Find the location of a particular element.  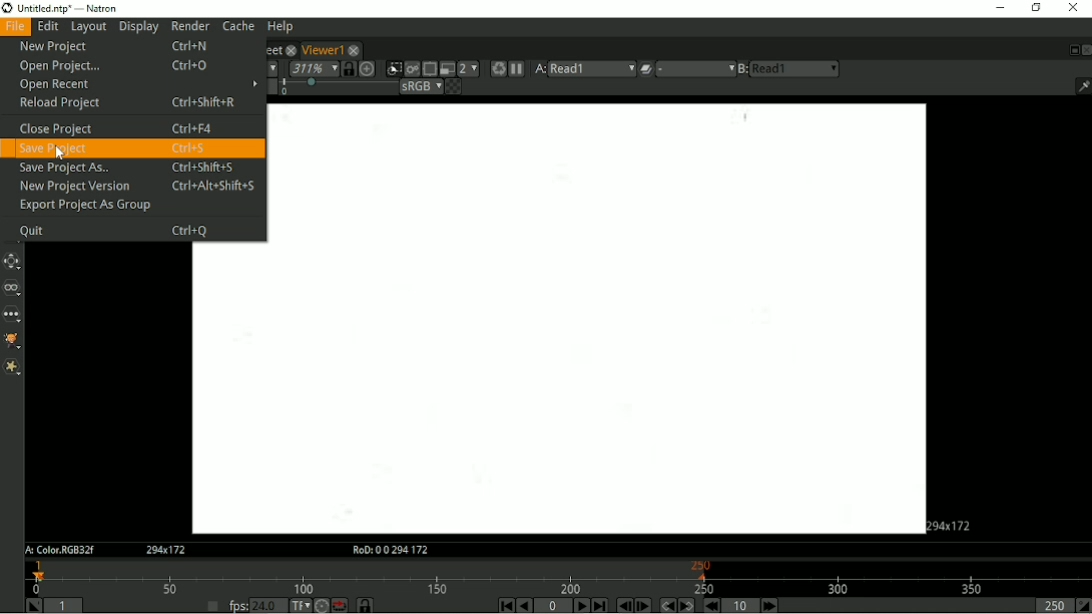

Turbo mode is located at coordinates (322, 605).